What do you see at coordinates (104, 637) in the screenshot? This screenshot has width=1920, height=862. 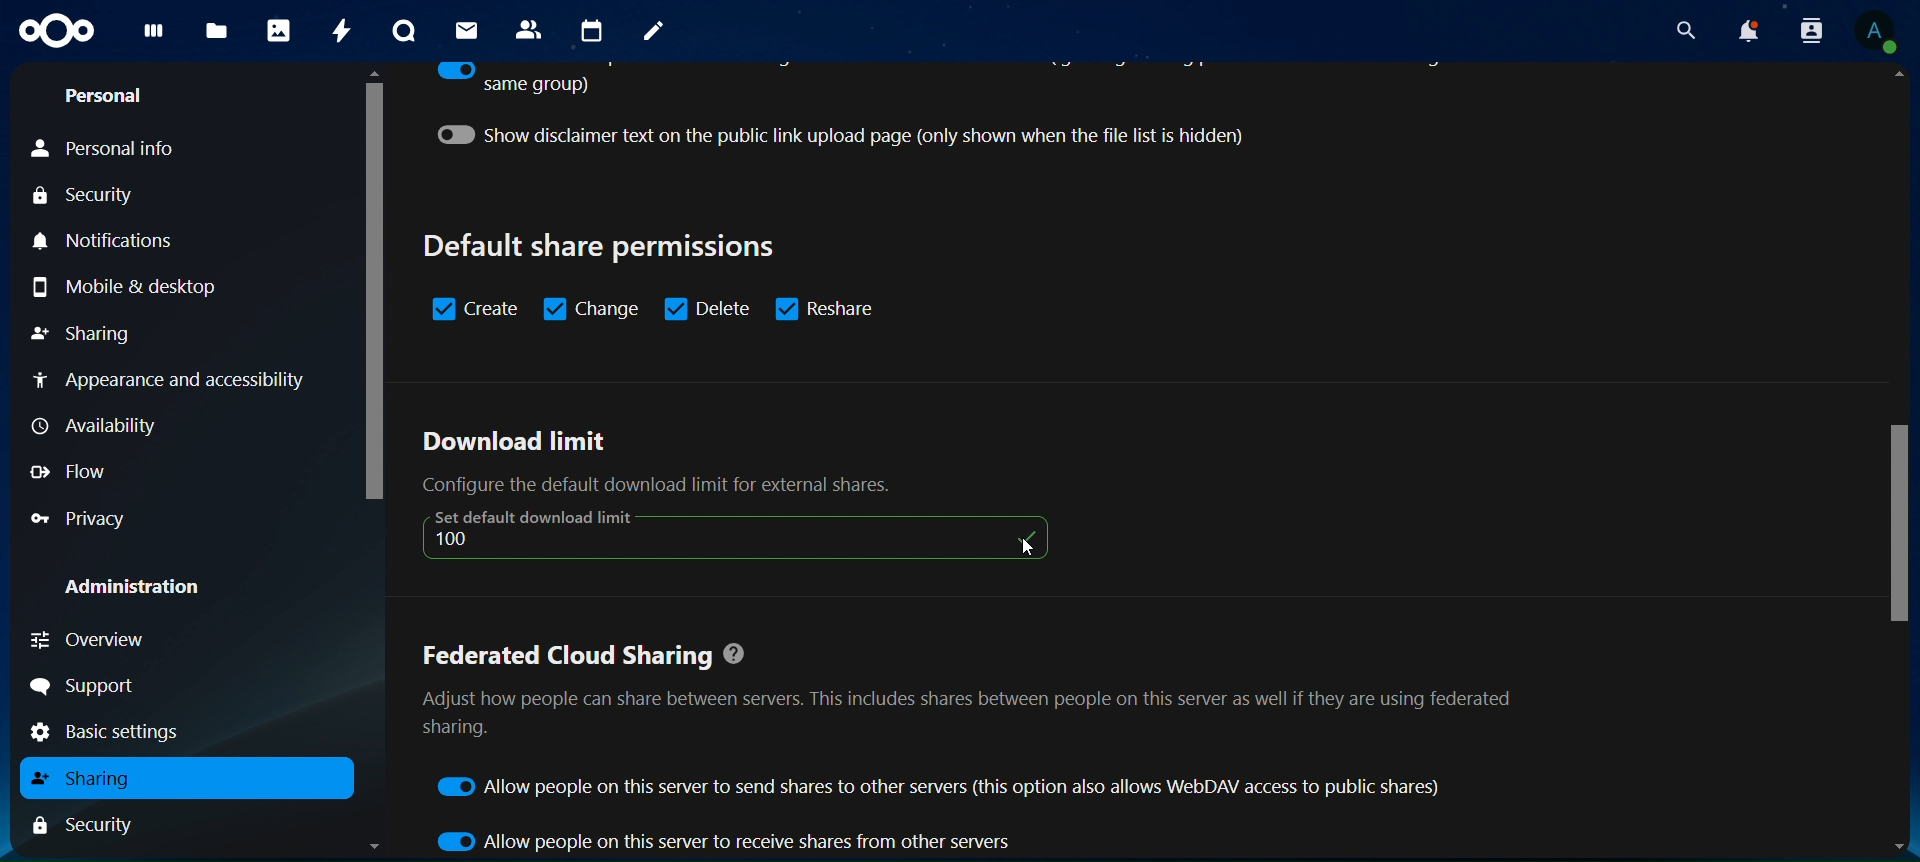 I see `overview` at bounding box center [104, 637].